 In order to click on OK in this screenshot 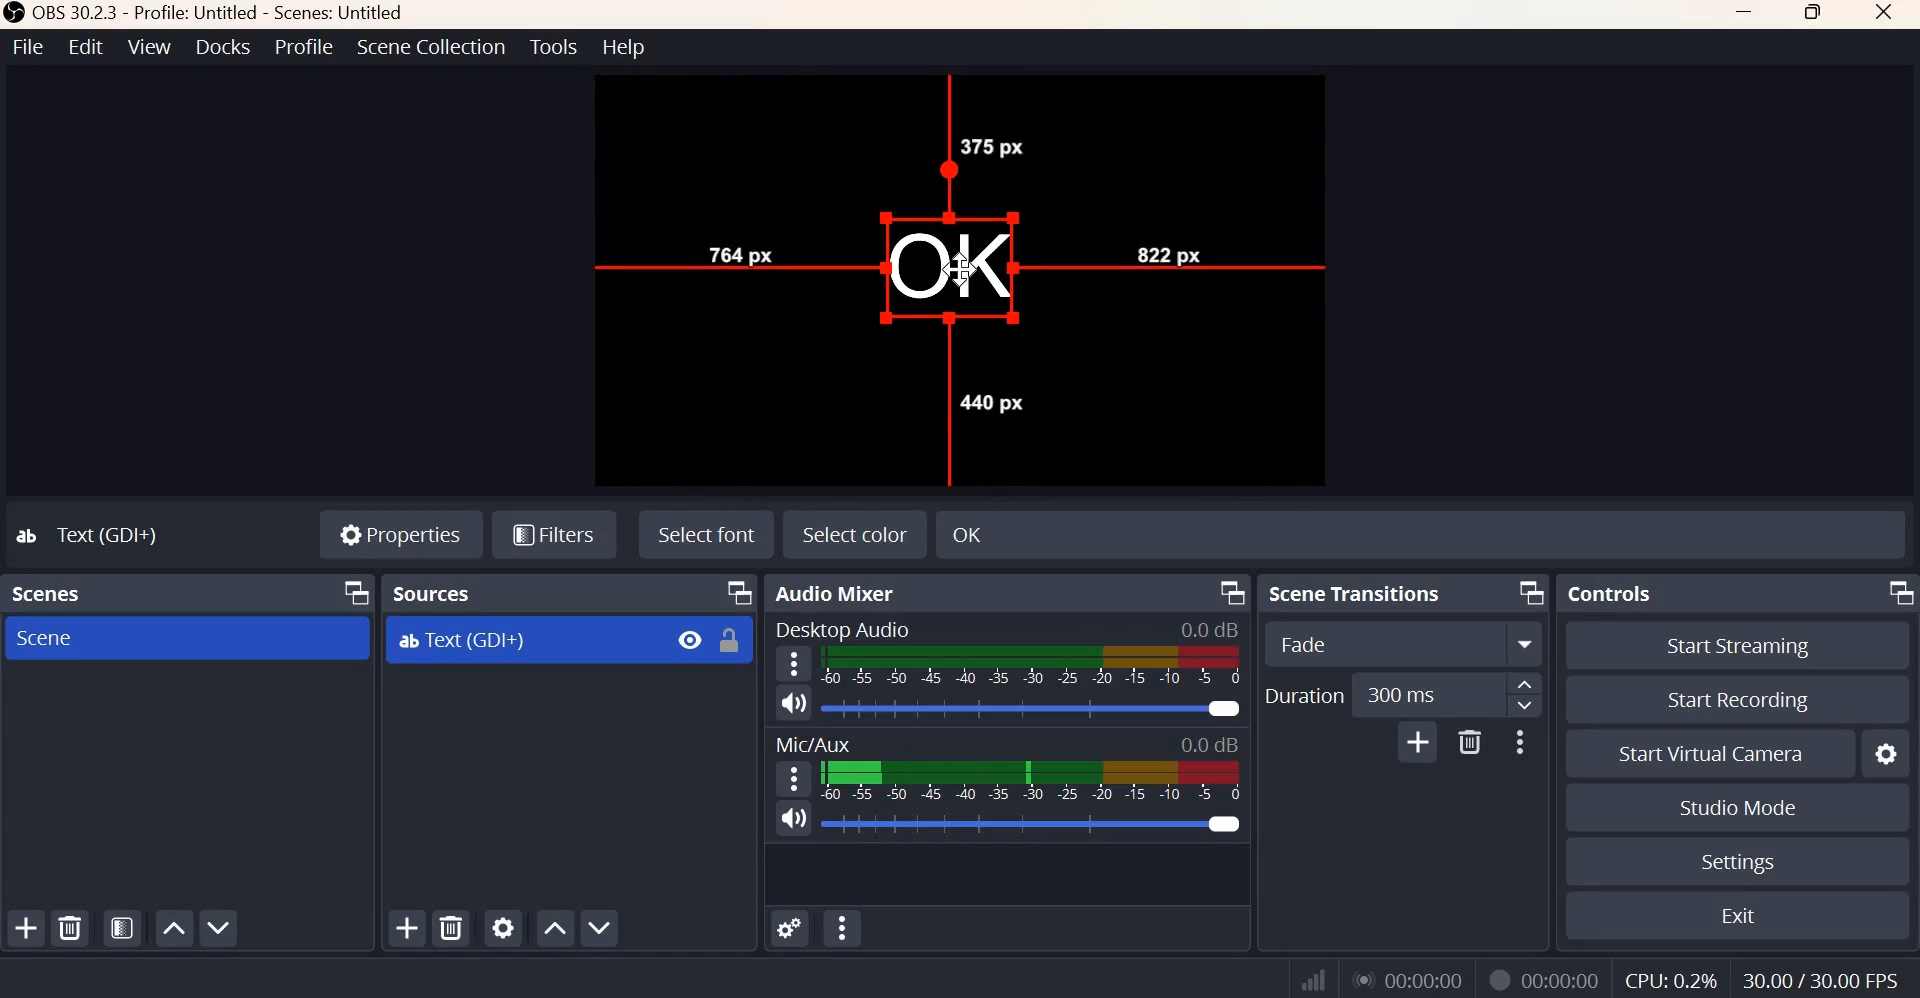, I will do `click(1090, 532)`.